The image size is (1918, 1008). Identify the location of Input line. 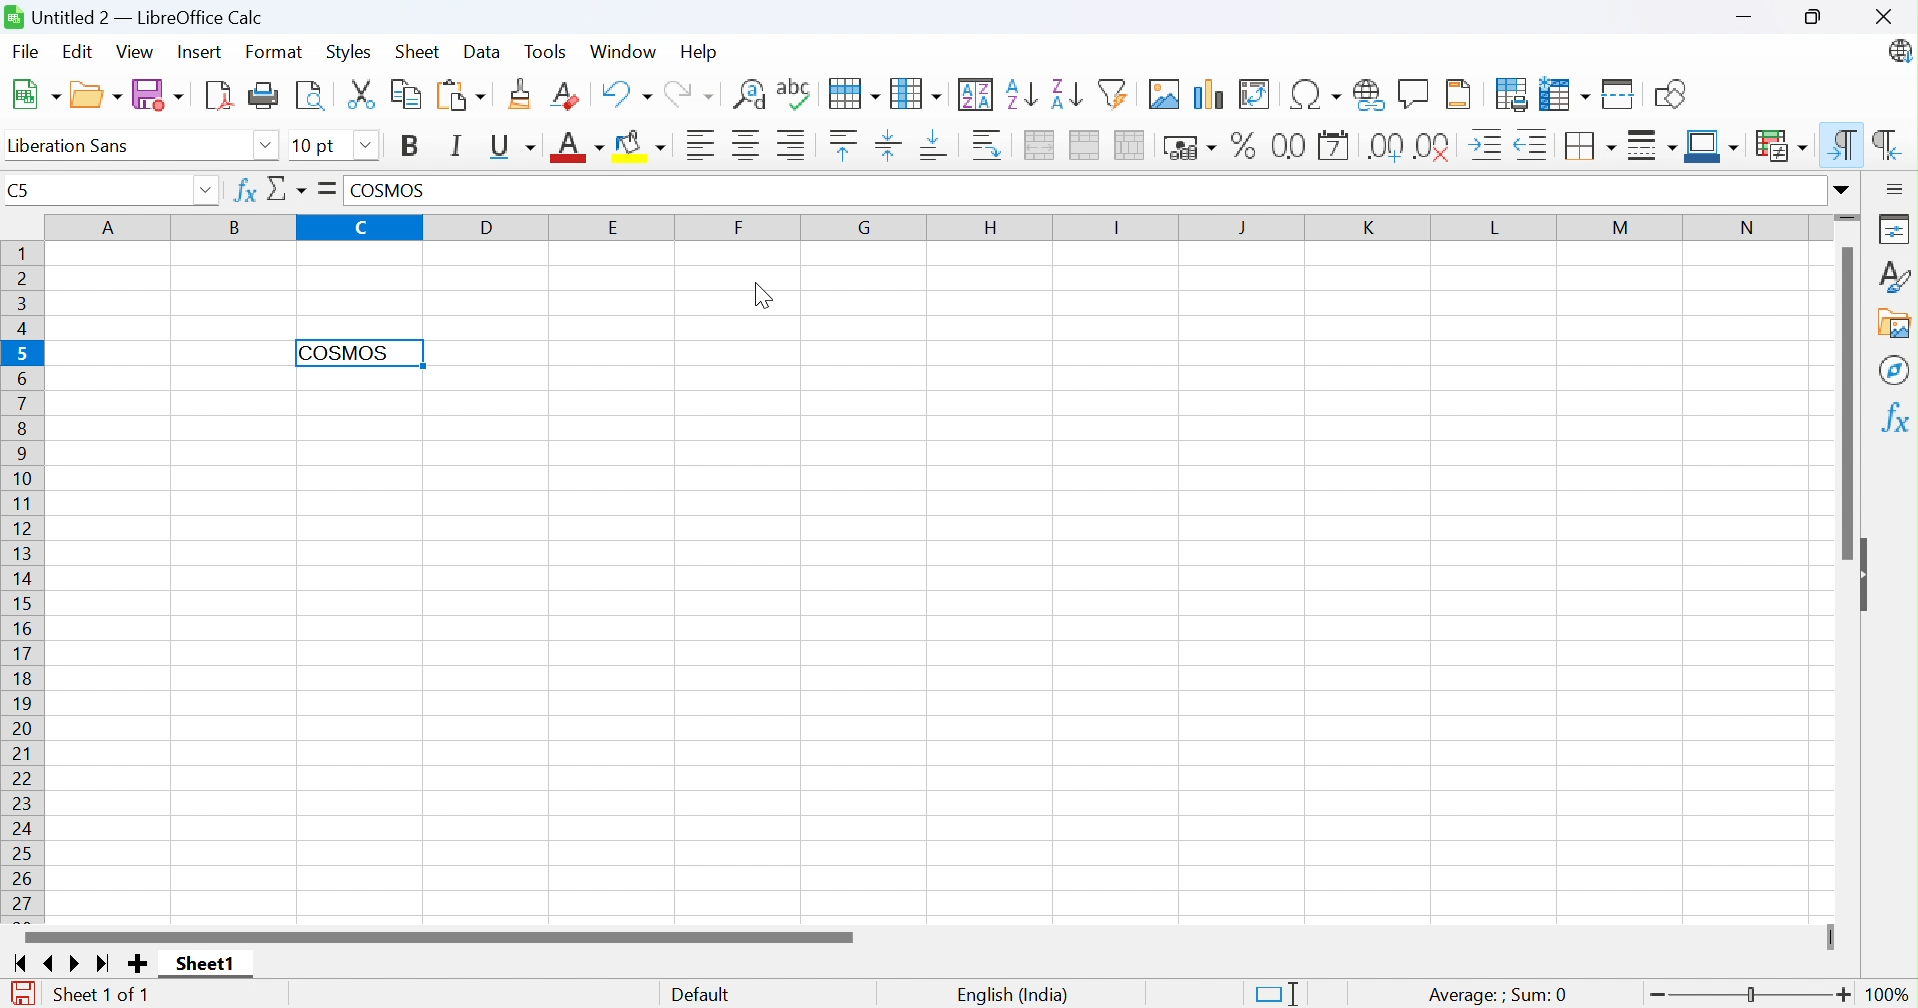
(1084, 192).